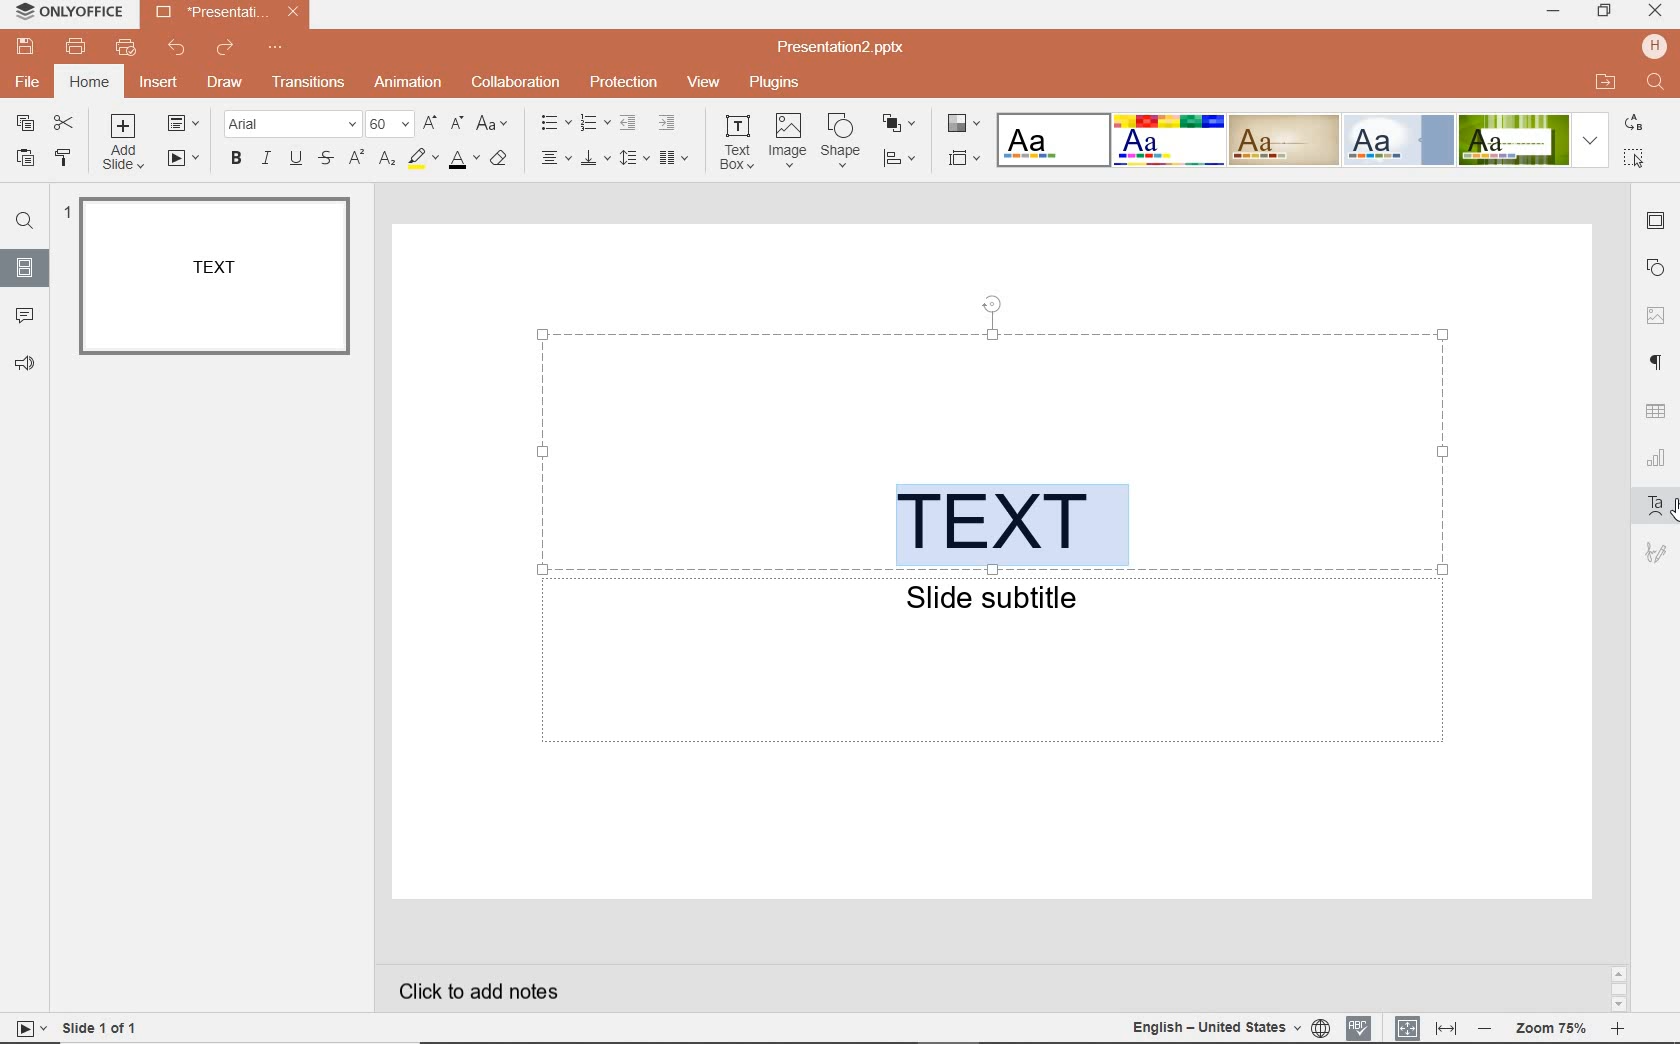  Describe the element at coordinates (1552, 12) in the screenshot. I see `minimize` at that location.